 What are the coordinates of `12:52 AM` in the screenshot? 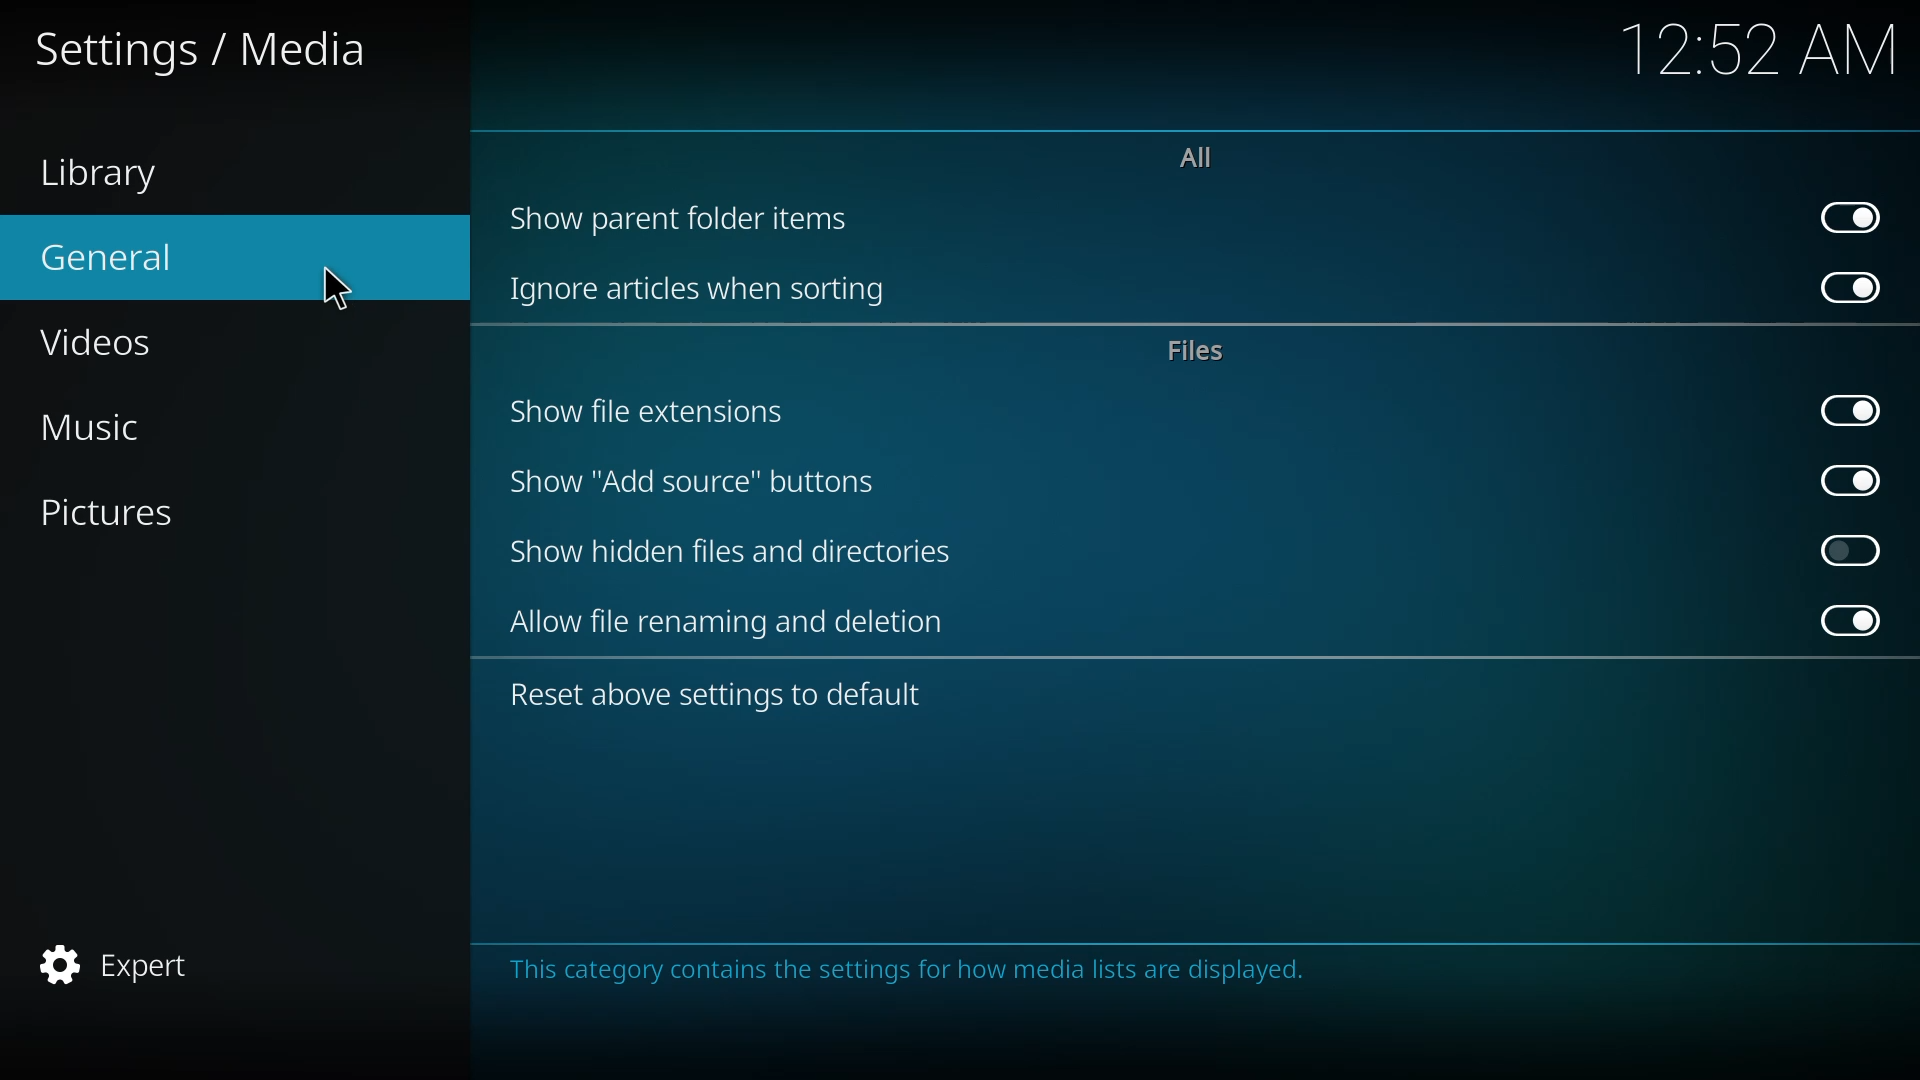 It's located at (1760, 55).